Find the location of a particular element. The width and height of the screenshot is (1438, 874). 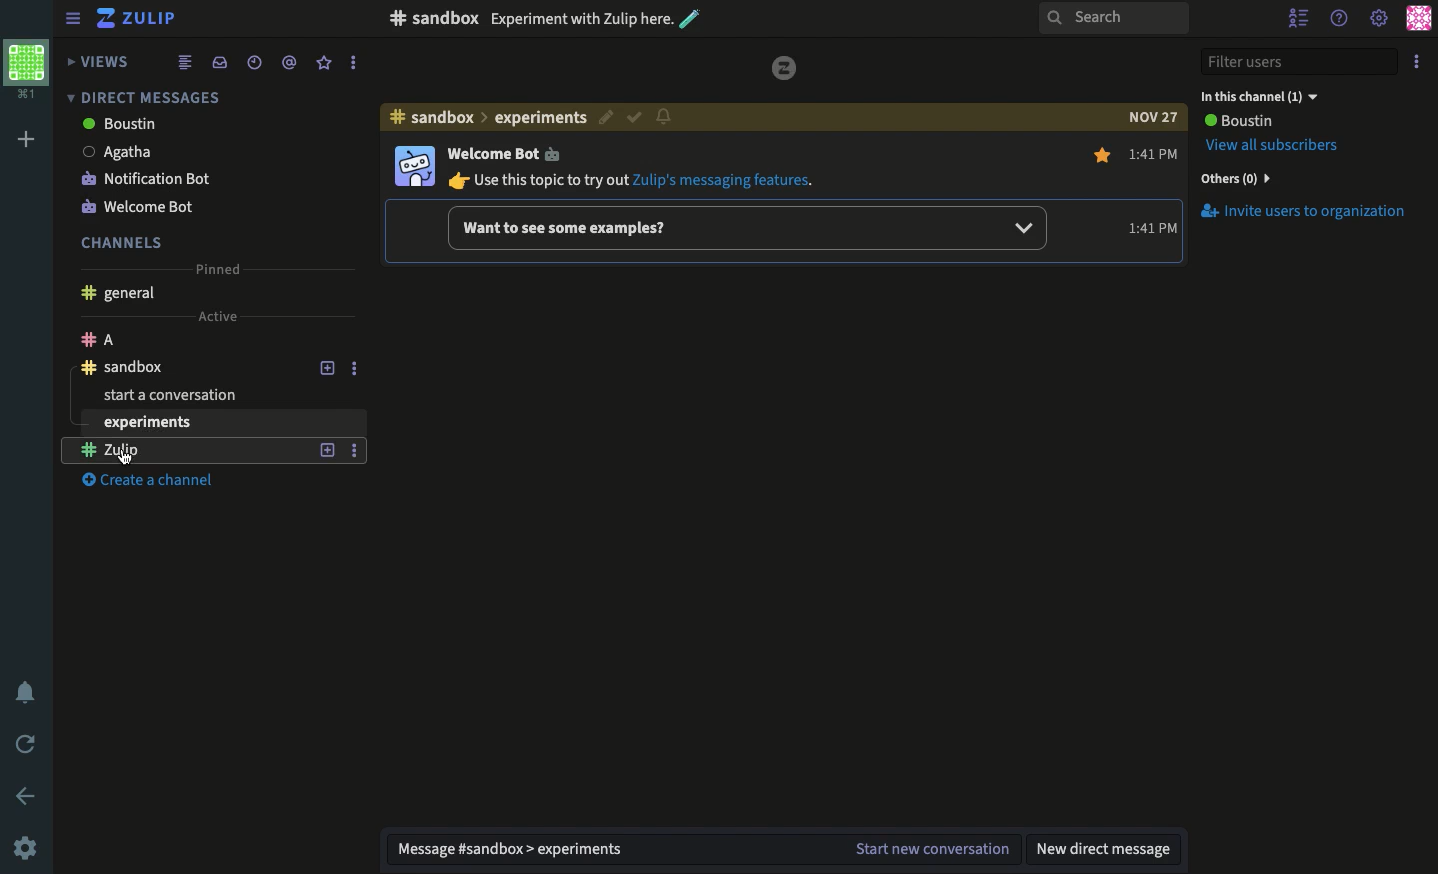

Inbox is located at coordinates (219, 62).